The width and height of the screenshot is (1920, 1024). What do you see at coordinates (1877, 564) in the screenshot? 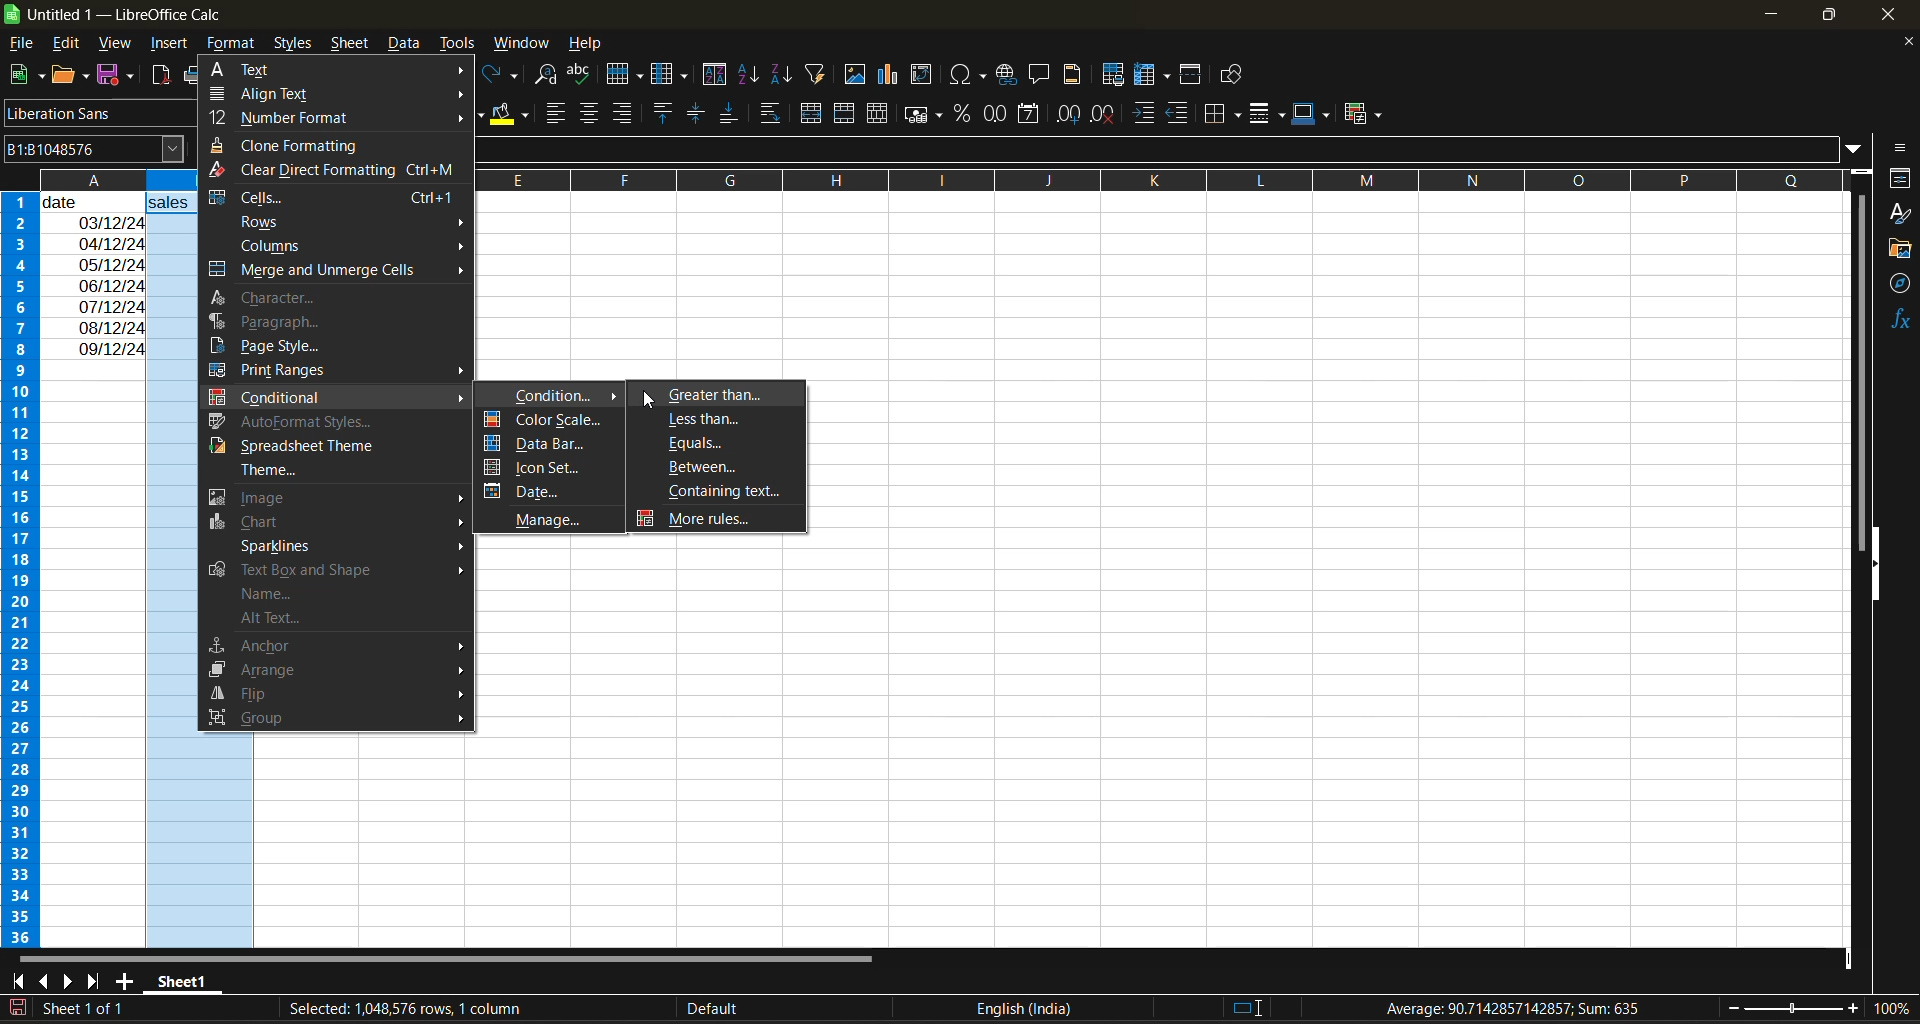
I see `hide` at bounding box center [1877, 564].